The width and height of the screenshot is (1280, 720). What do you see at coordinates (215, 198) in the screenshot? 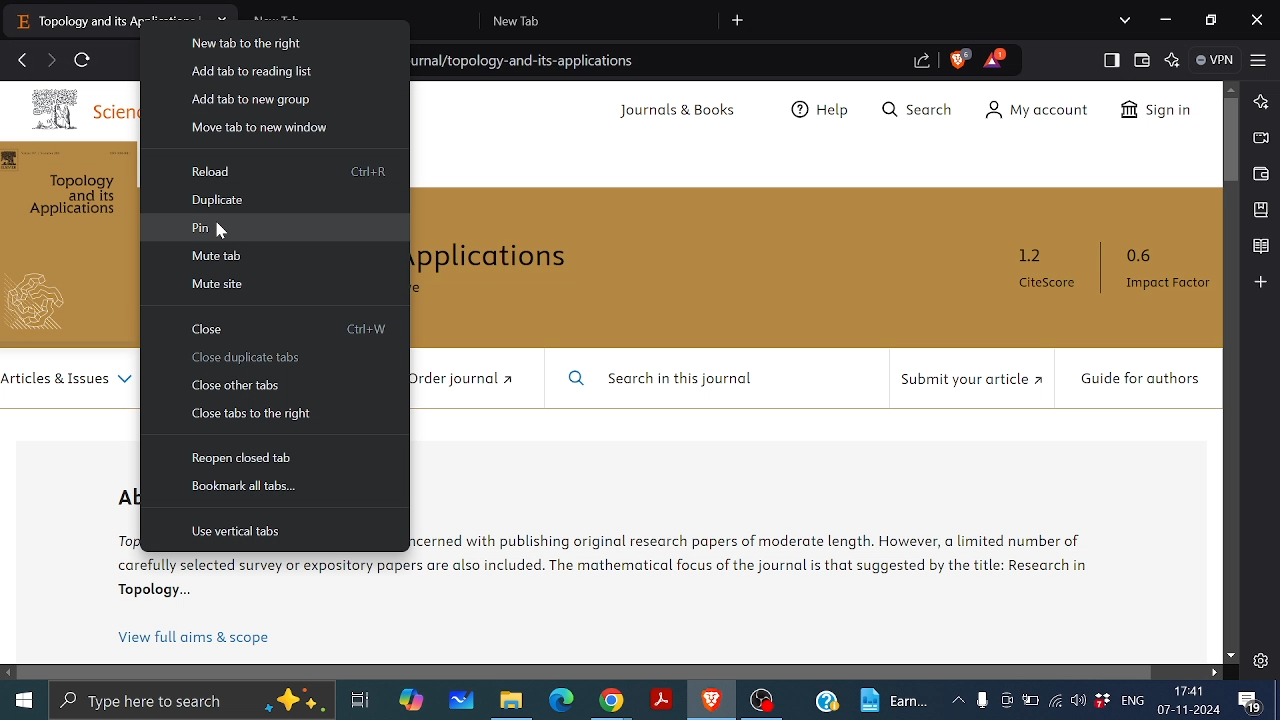
I see `Duplicate` at bounding box center [215, 198].